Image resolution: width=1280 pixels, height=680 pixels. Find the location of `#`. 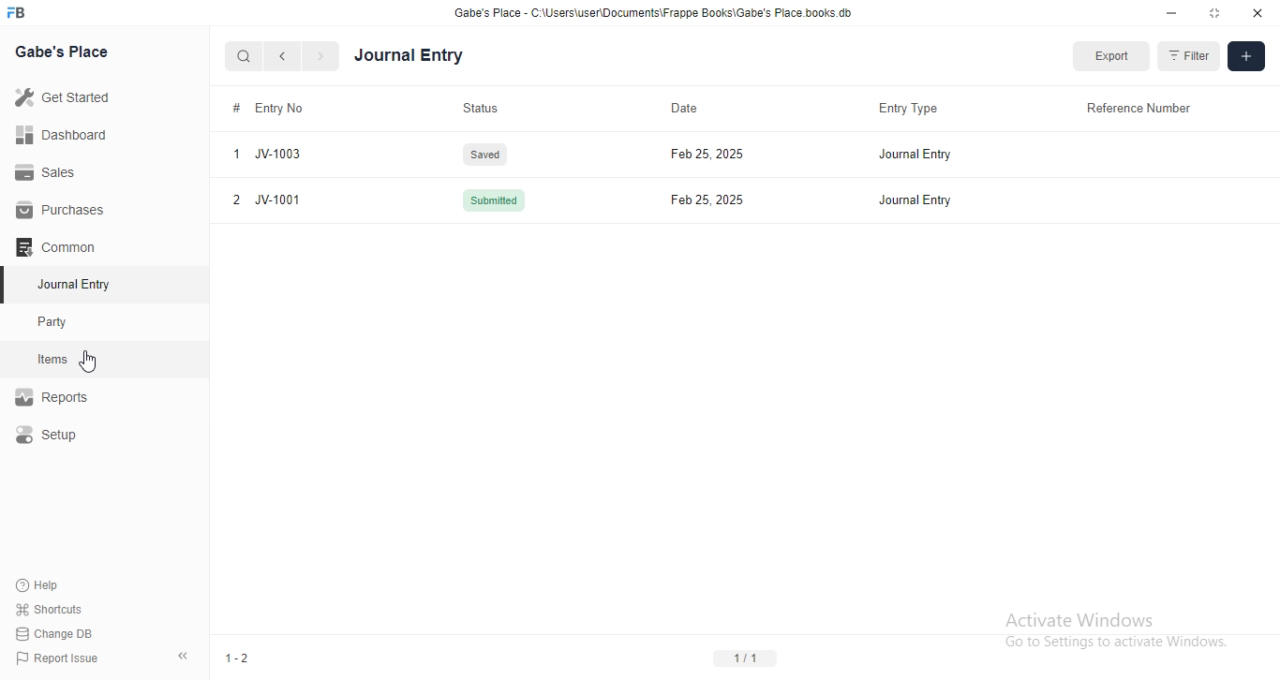

# is located at coordinates (237, 107).